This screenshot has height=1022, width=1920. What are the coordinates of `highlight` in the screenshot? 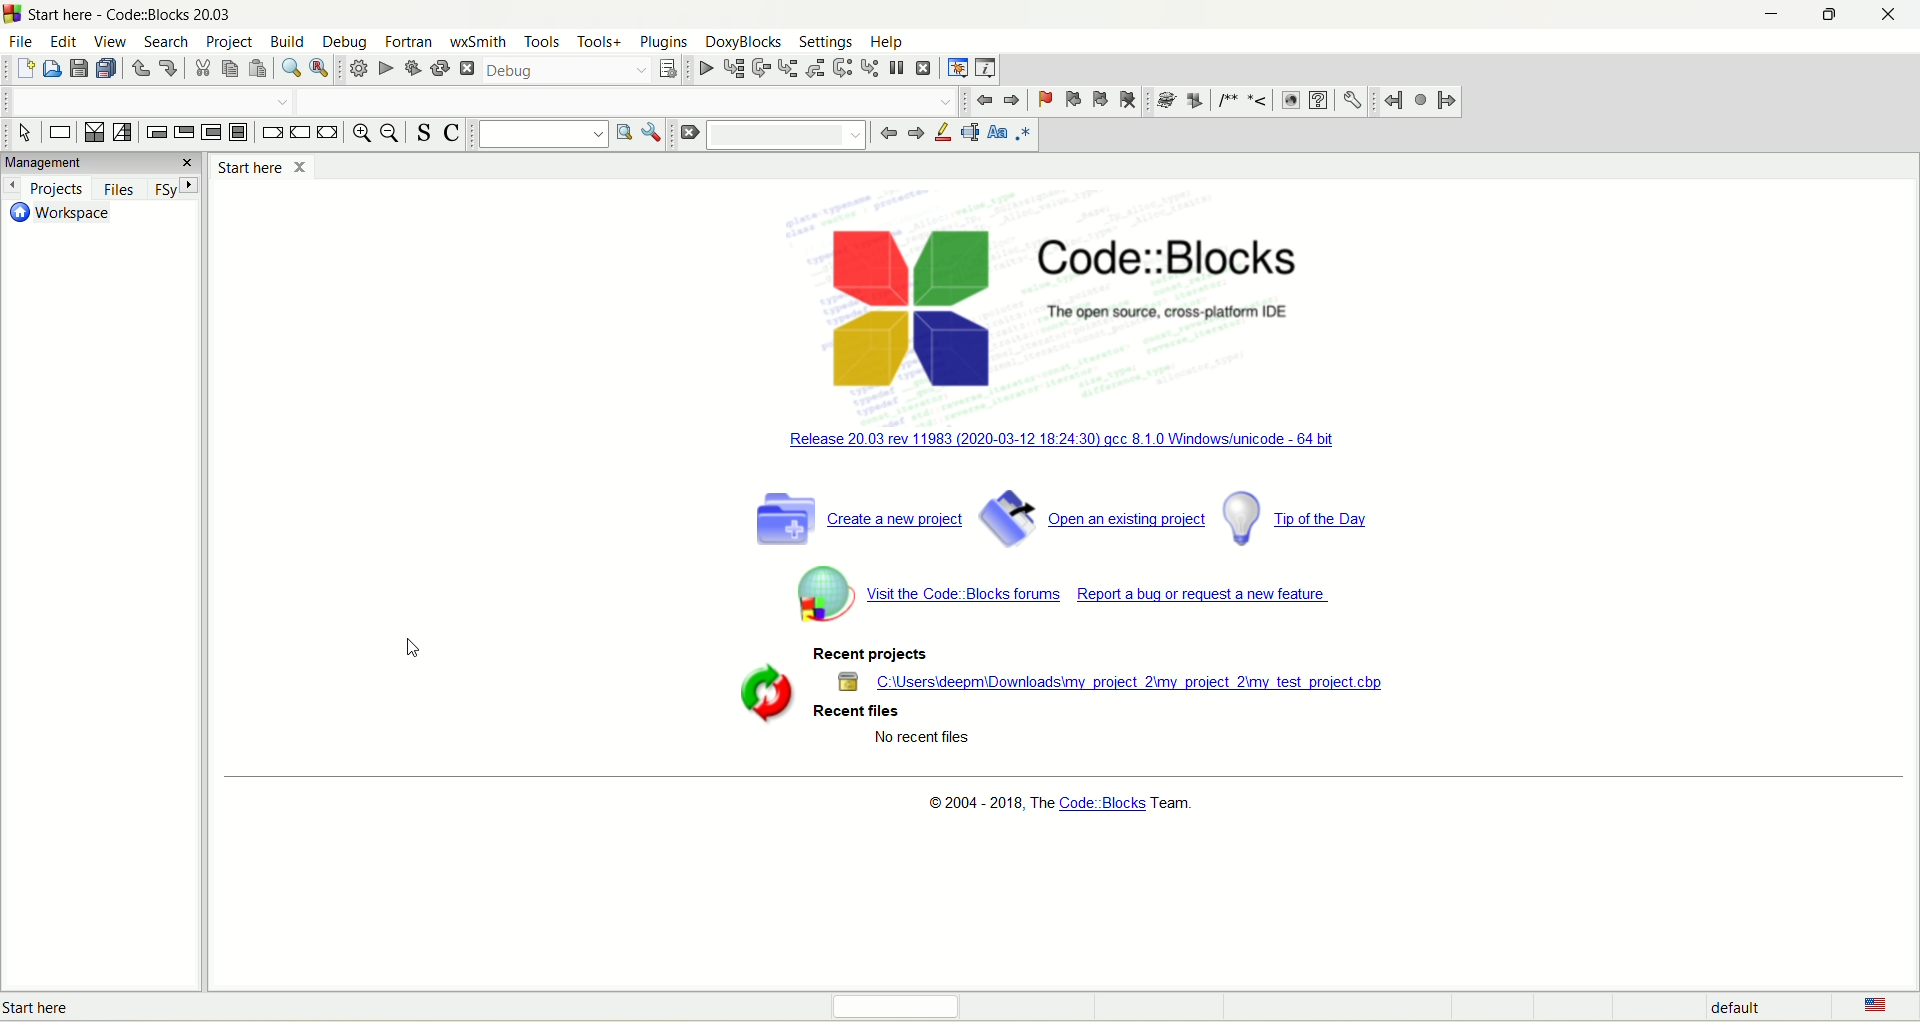 It's located at (946, 133).